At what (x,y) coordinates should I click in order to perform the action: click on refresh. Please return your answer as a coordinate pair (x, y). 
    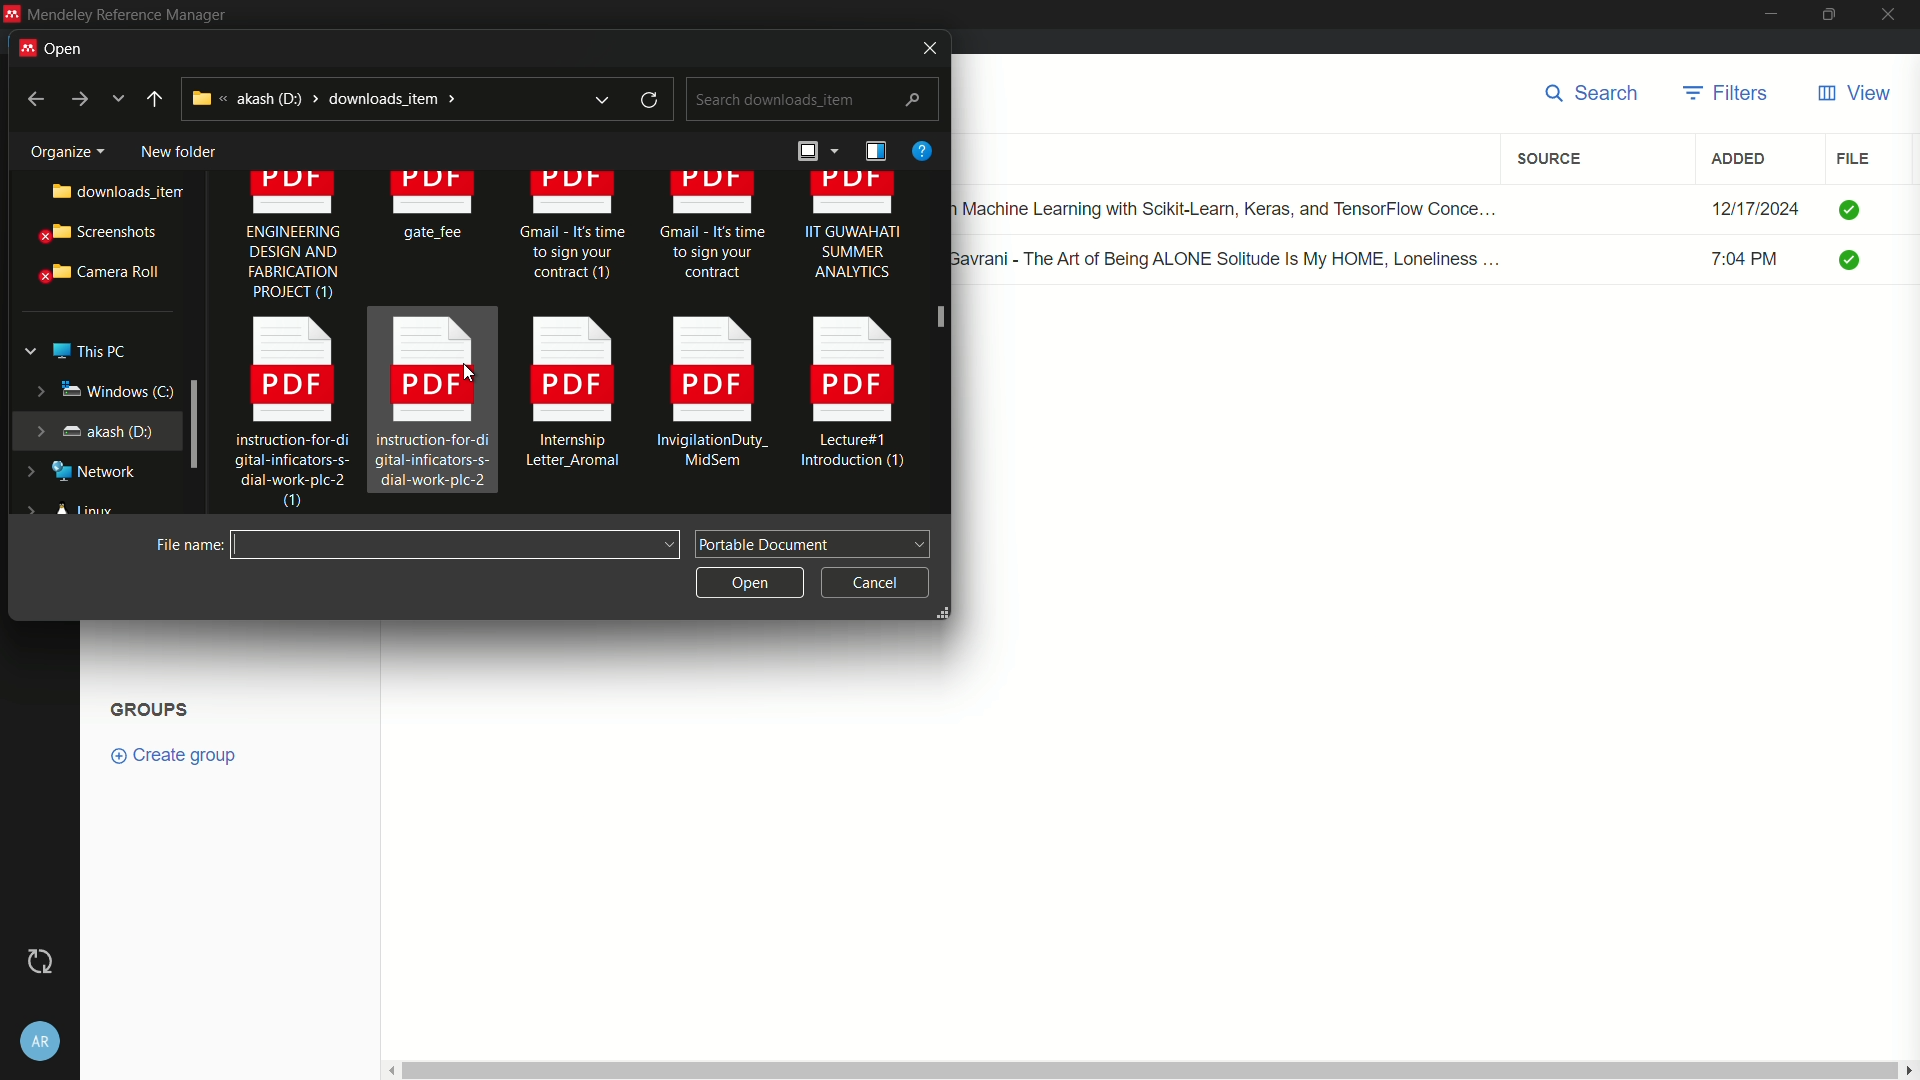
    Looking at the image, I should click on (652, 100).